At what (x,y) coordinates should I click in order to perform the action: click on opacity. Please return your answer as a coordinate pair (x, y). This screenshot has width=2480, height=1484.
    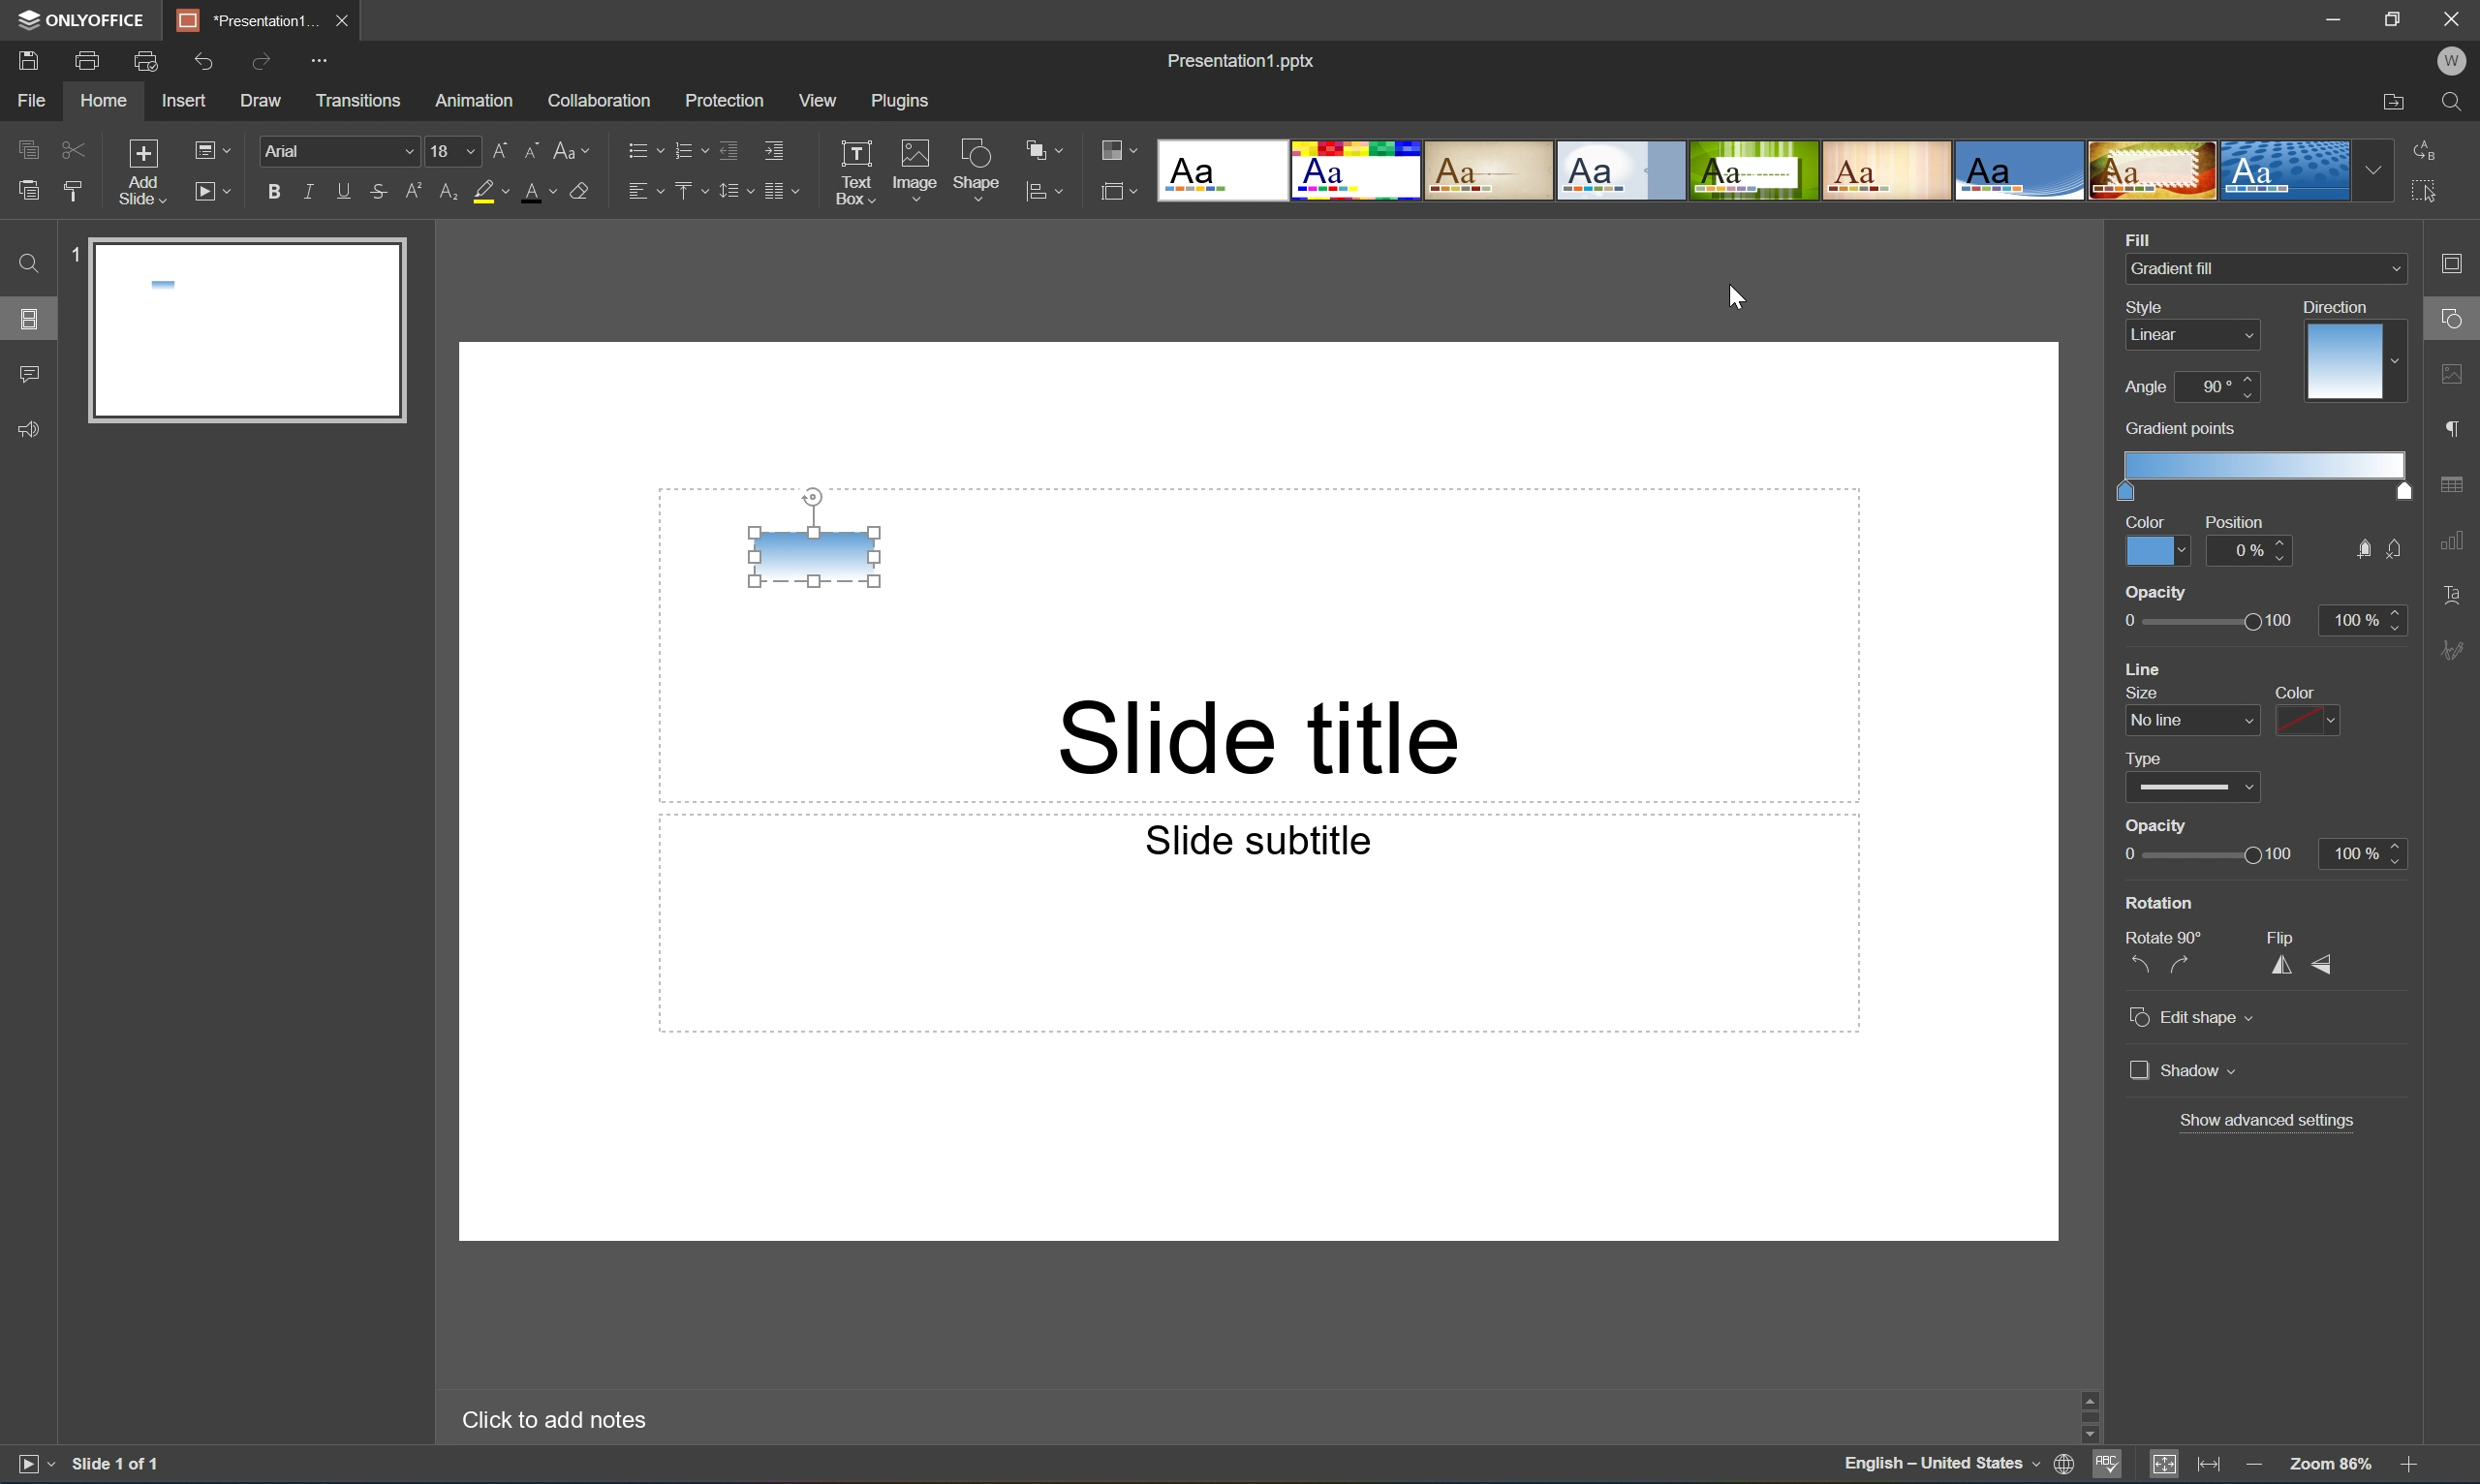
    Looking at the image, I should click on (2158, 592).